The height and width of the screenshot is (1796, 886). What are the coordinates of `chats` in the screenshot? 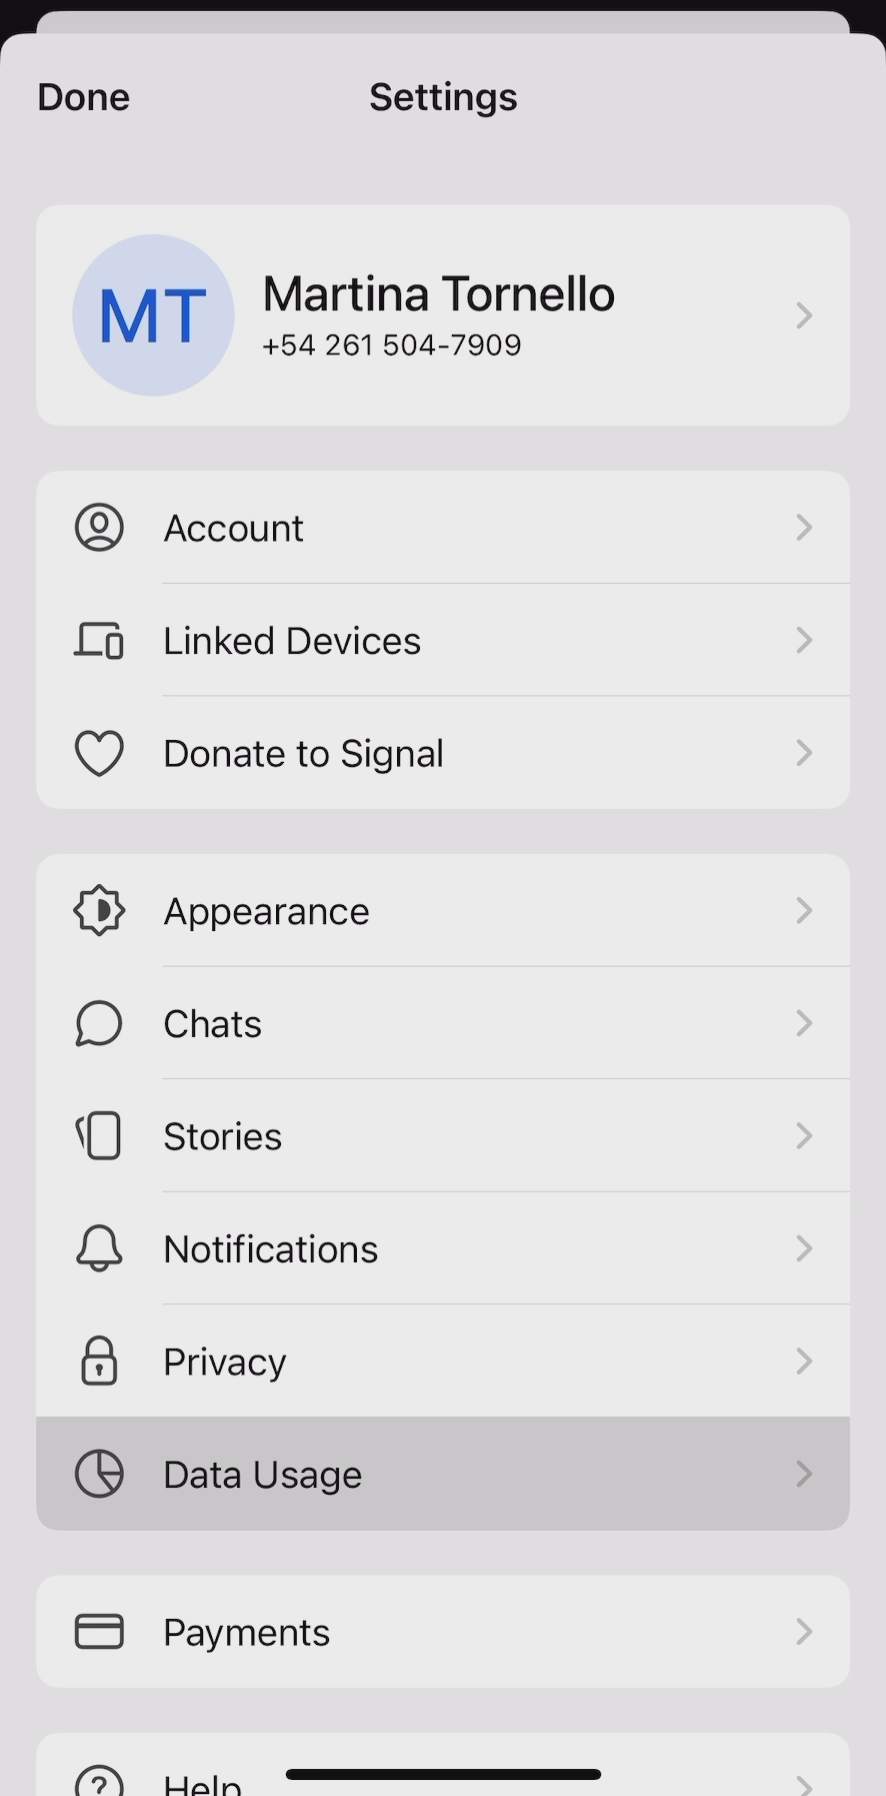 It's located at (443, 1028).